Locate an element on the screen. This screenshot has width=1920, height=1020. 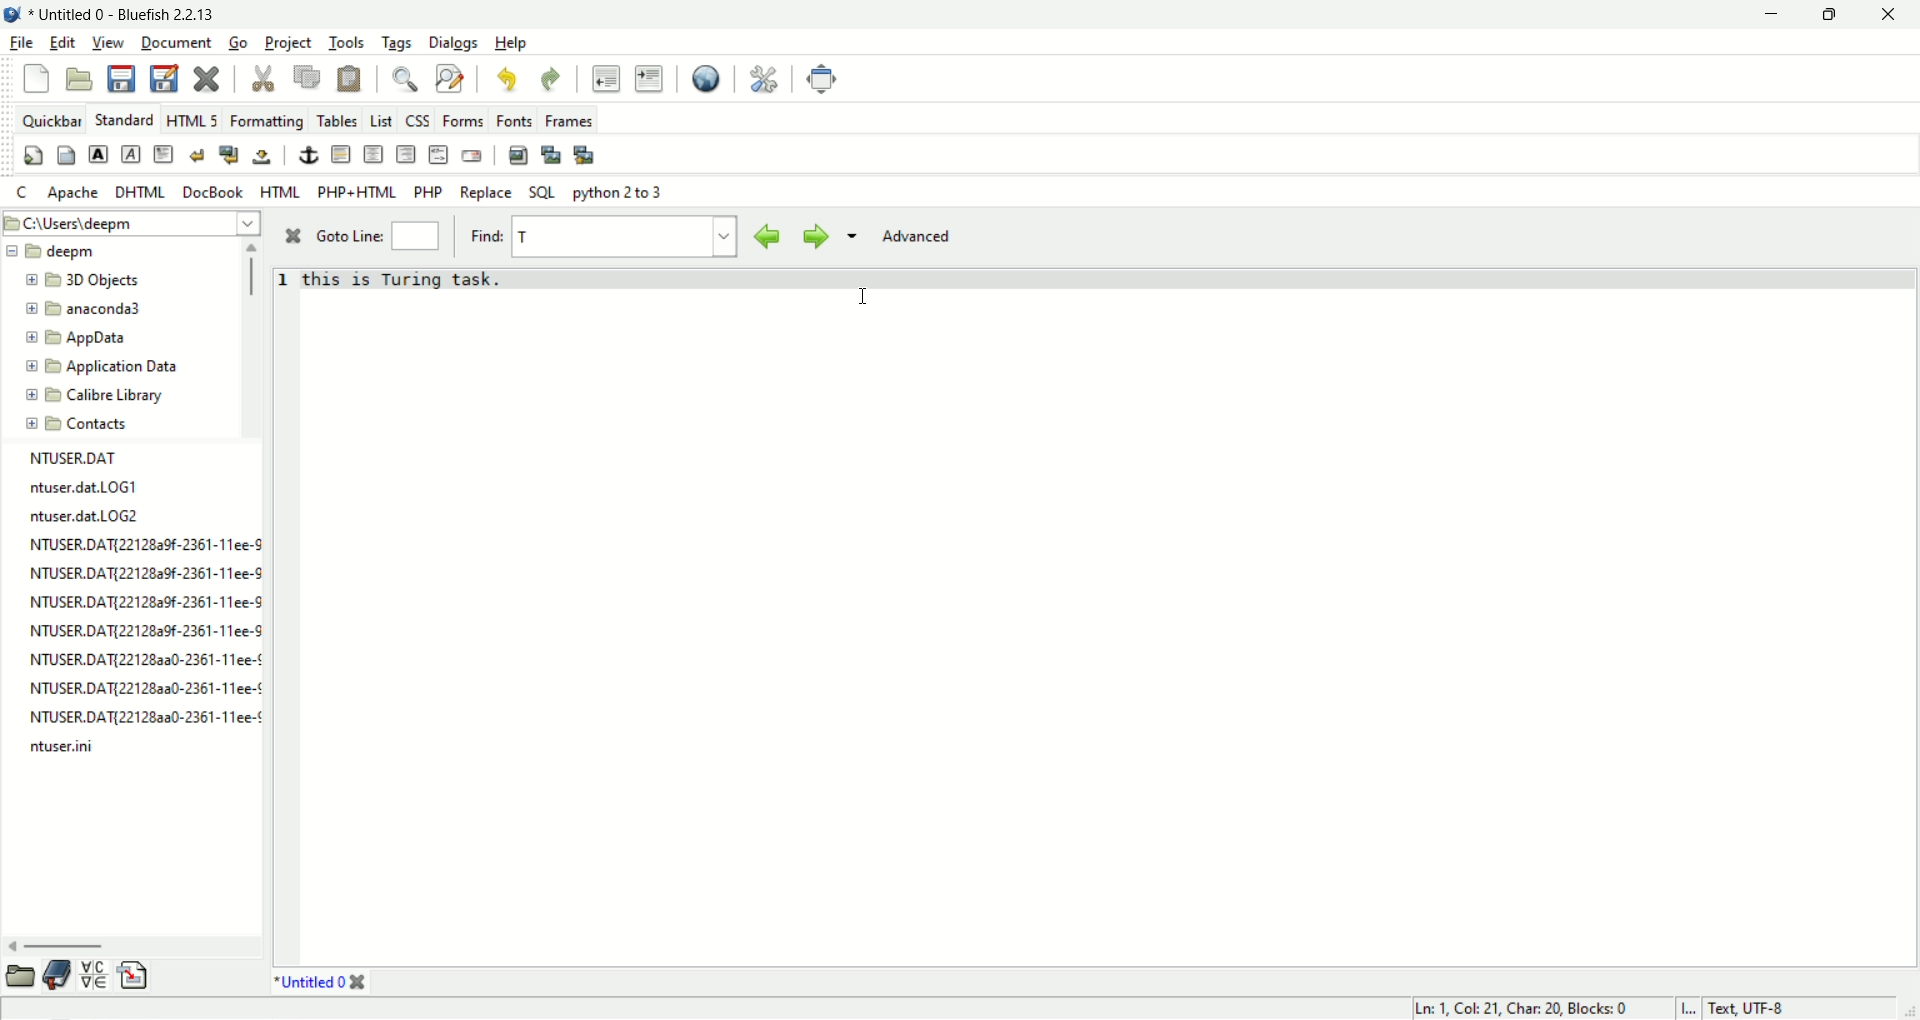
html comment is located at coordinates (439, 154).